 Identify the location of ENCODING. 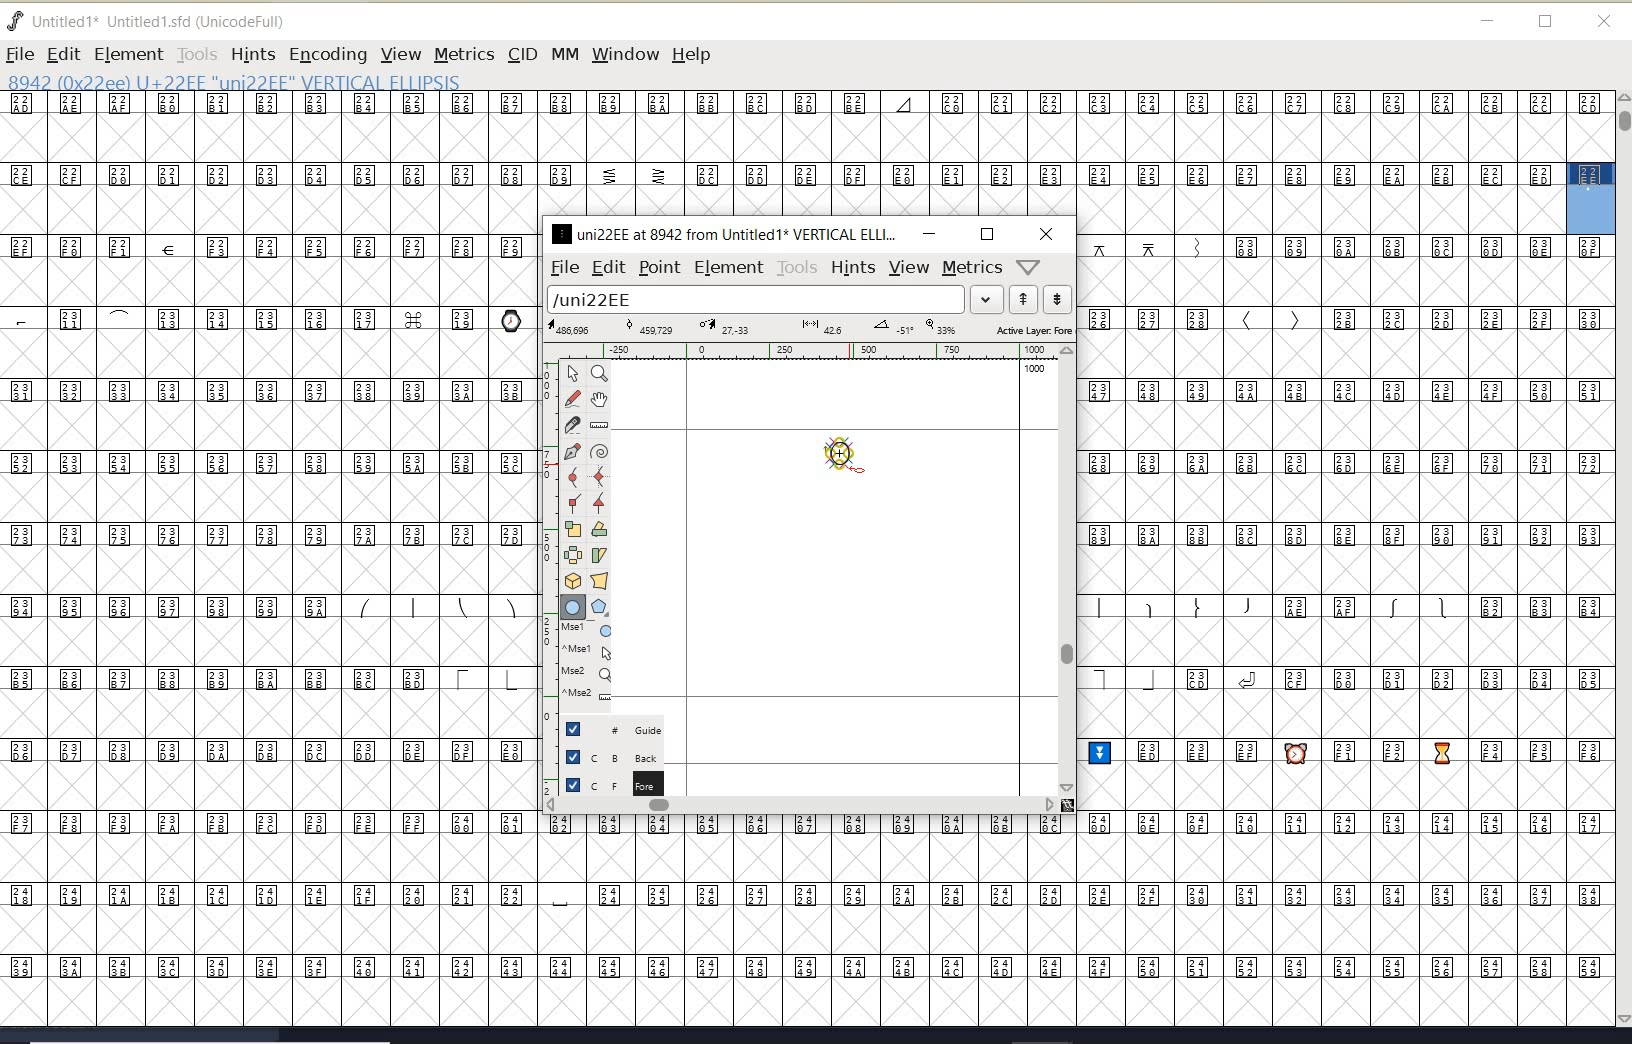
(328, 55).